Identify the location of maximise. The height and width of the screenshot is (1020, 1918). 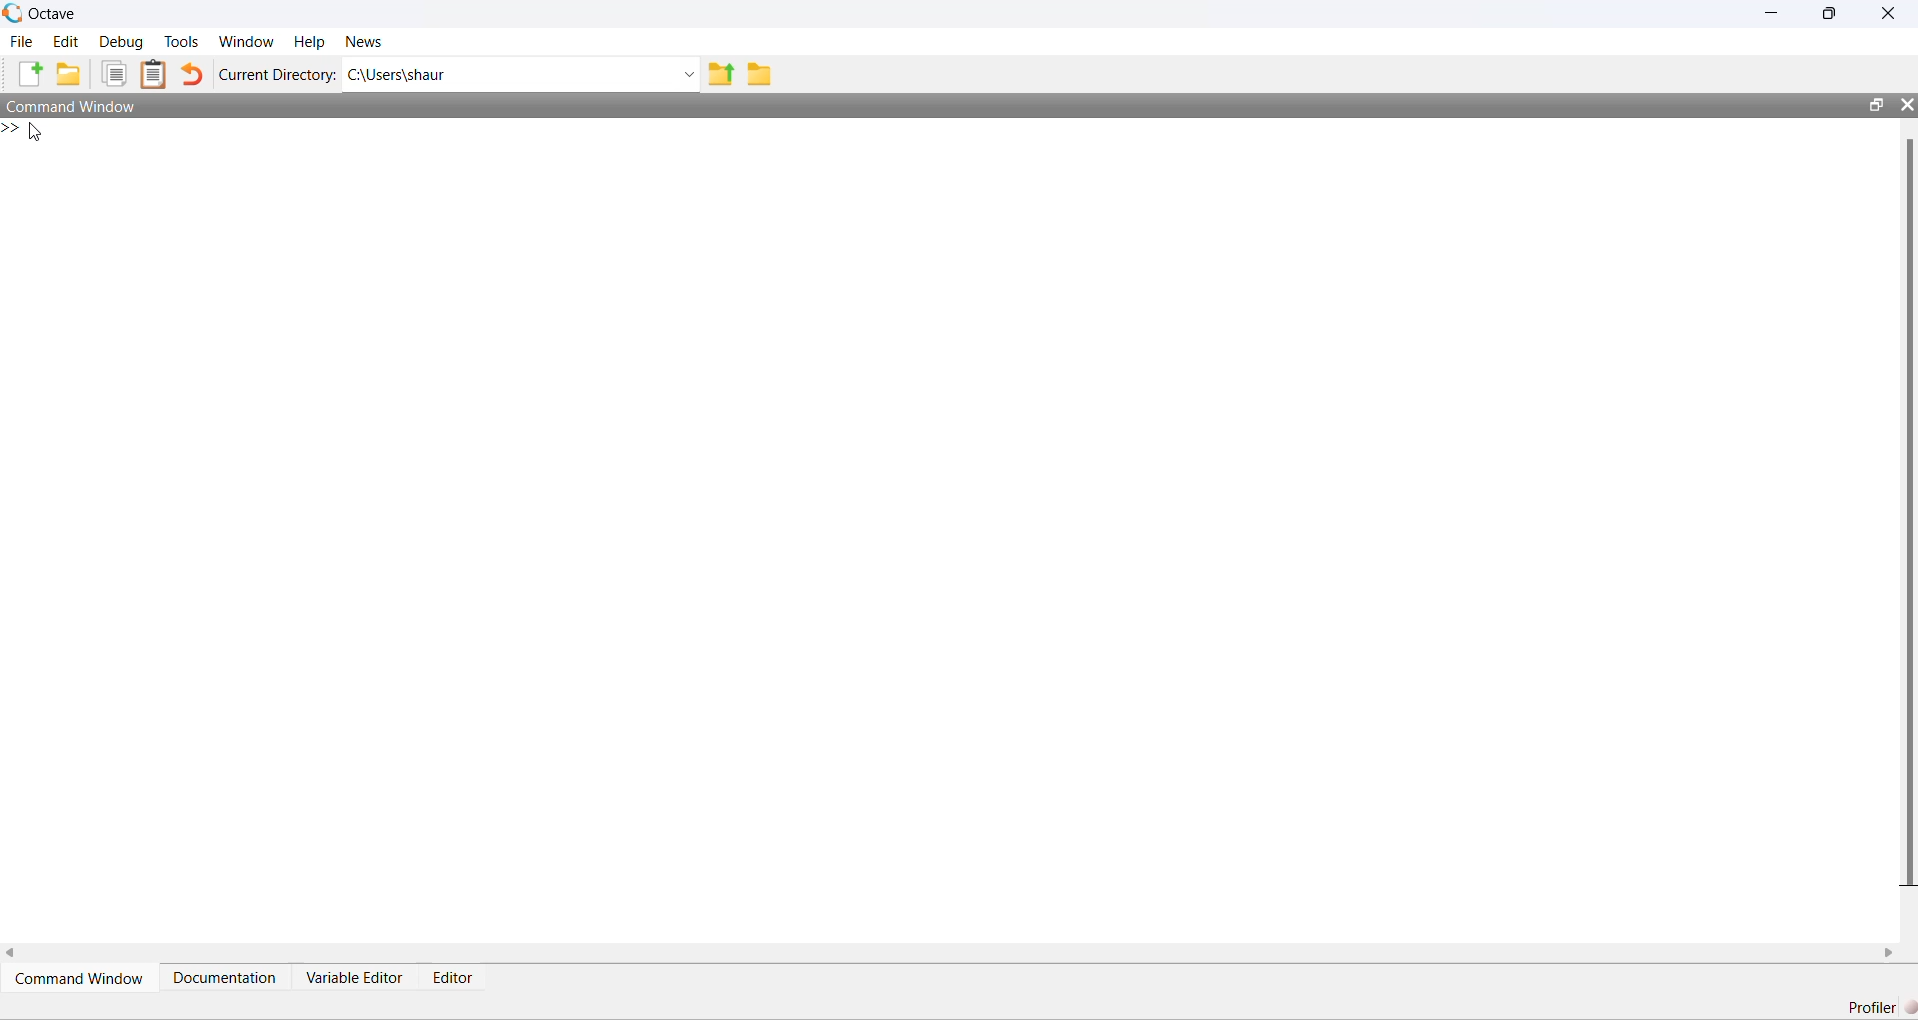
(1830, 11).